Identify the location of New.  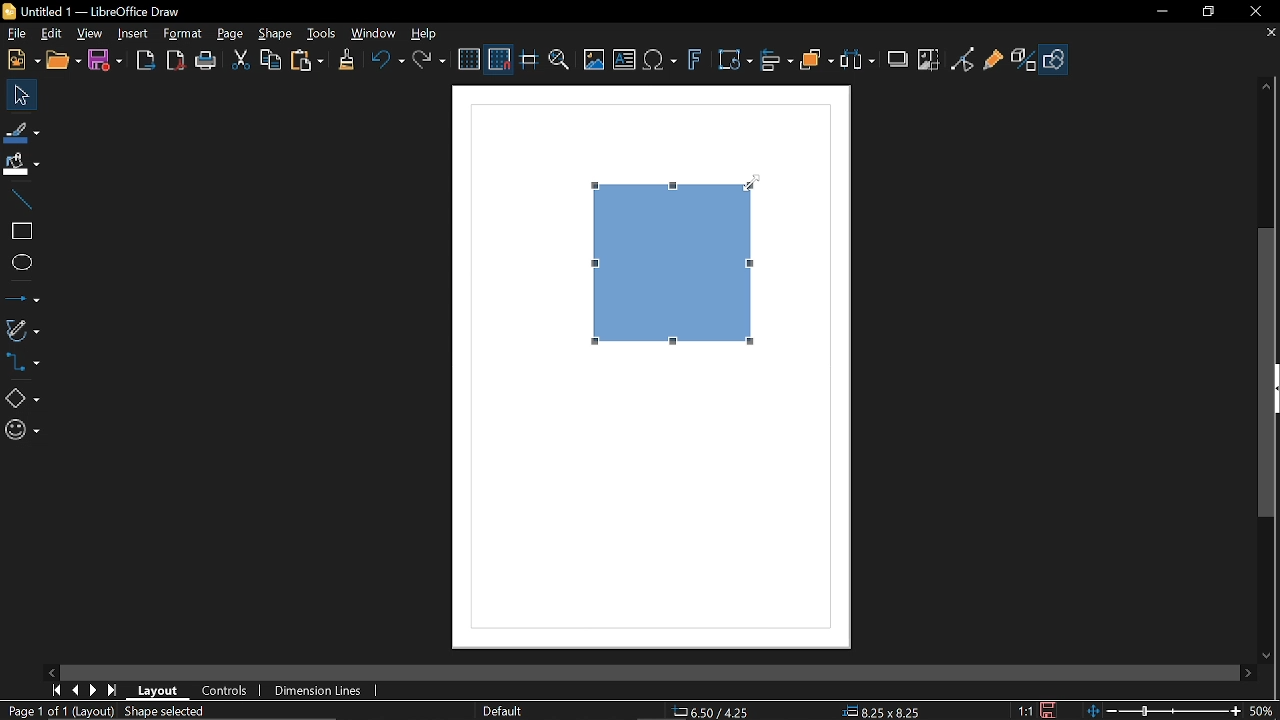
(22, 61).